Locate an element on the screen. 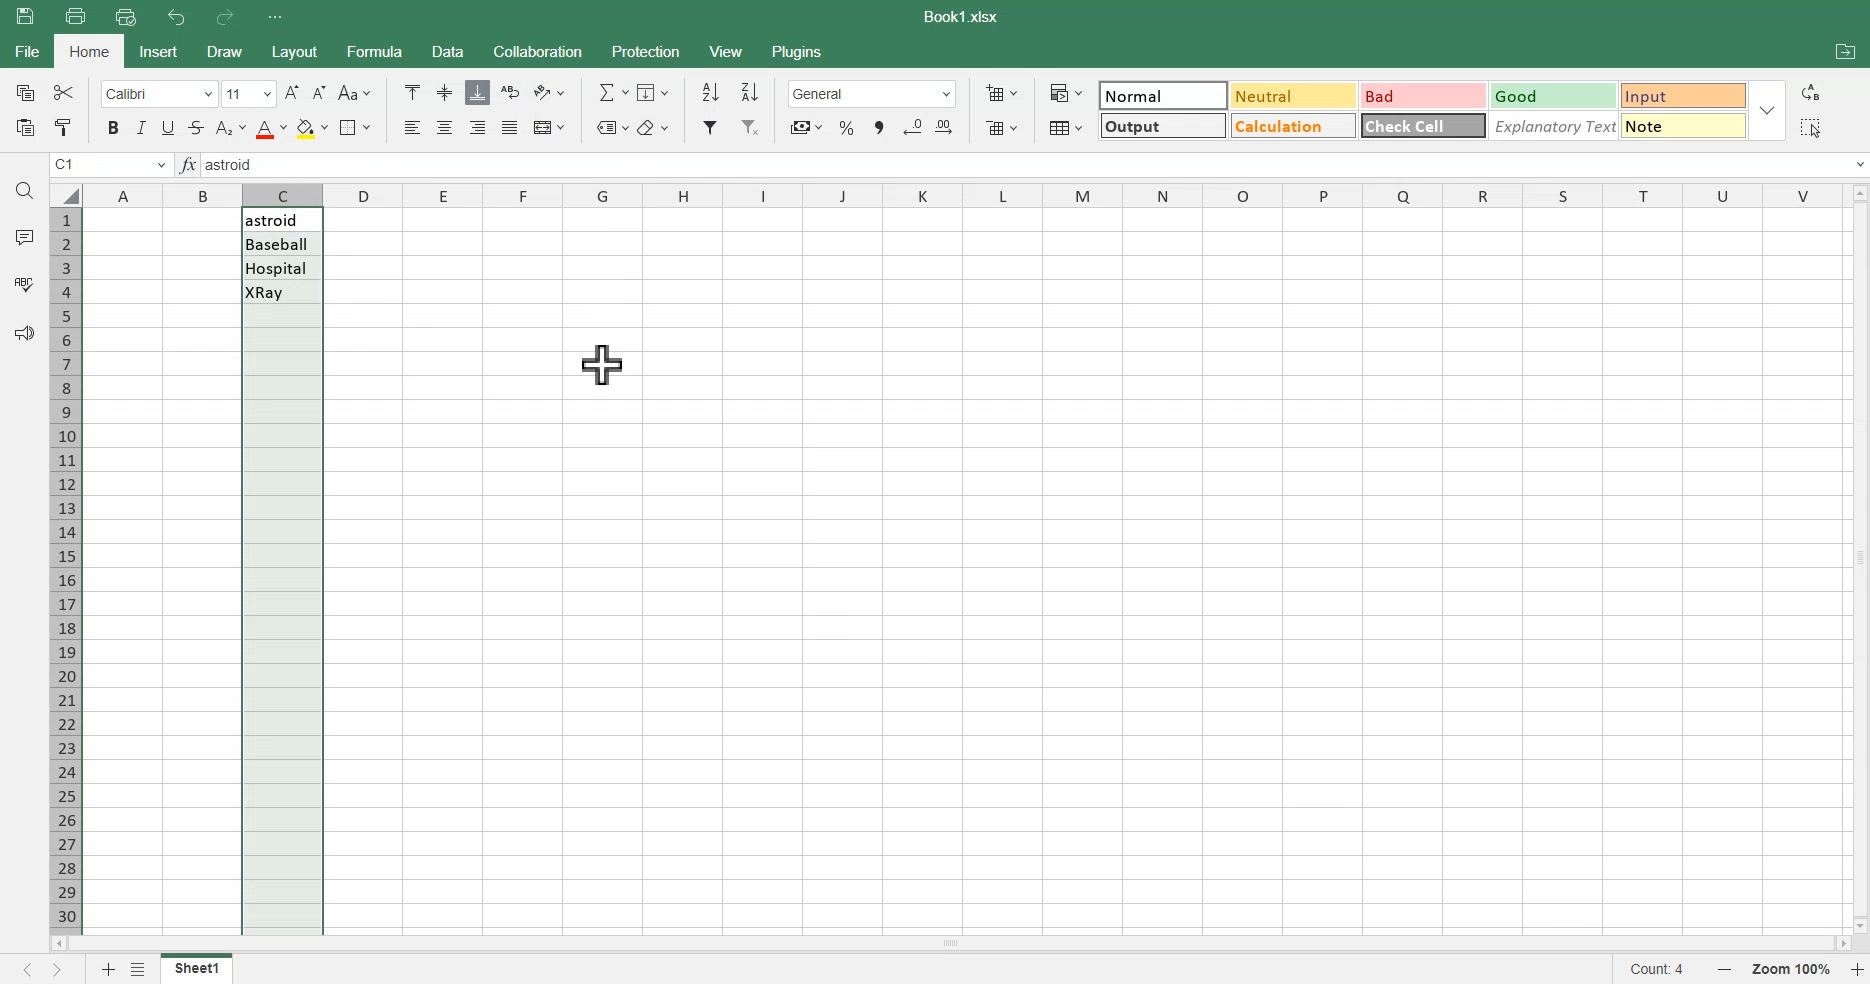 The image size is (1870, 984). Cursor is located at coordinates (602, 364).